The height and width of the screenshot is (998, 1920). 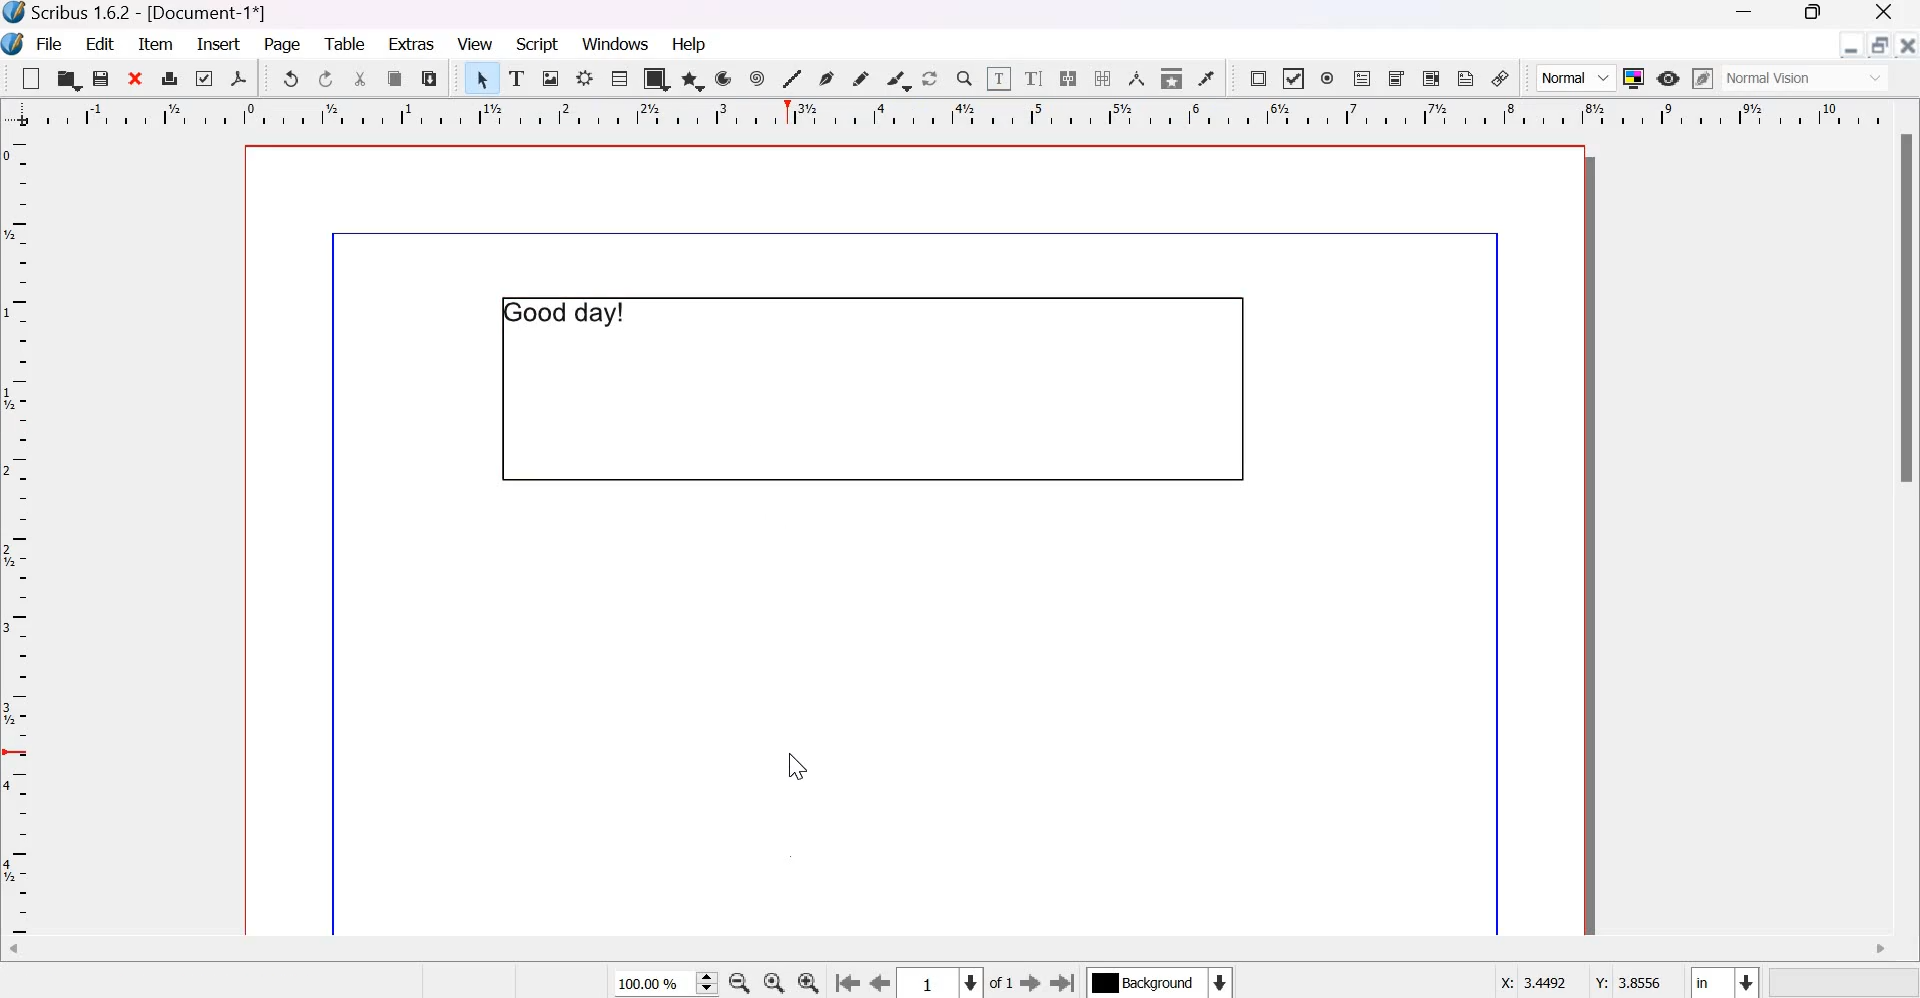 What do you see at coordinates (14, 45) in the screenshot?
I see `Logo` at bounding box center [14, 45].